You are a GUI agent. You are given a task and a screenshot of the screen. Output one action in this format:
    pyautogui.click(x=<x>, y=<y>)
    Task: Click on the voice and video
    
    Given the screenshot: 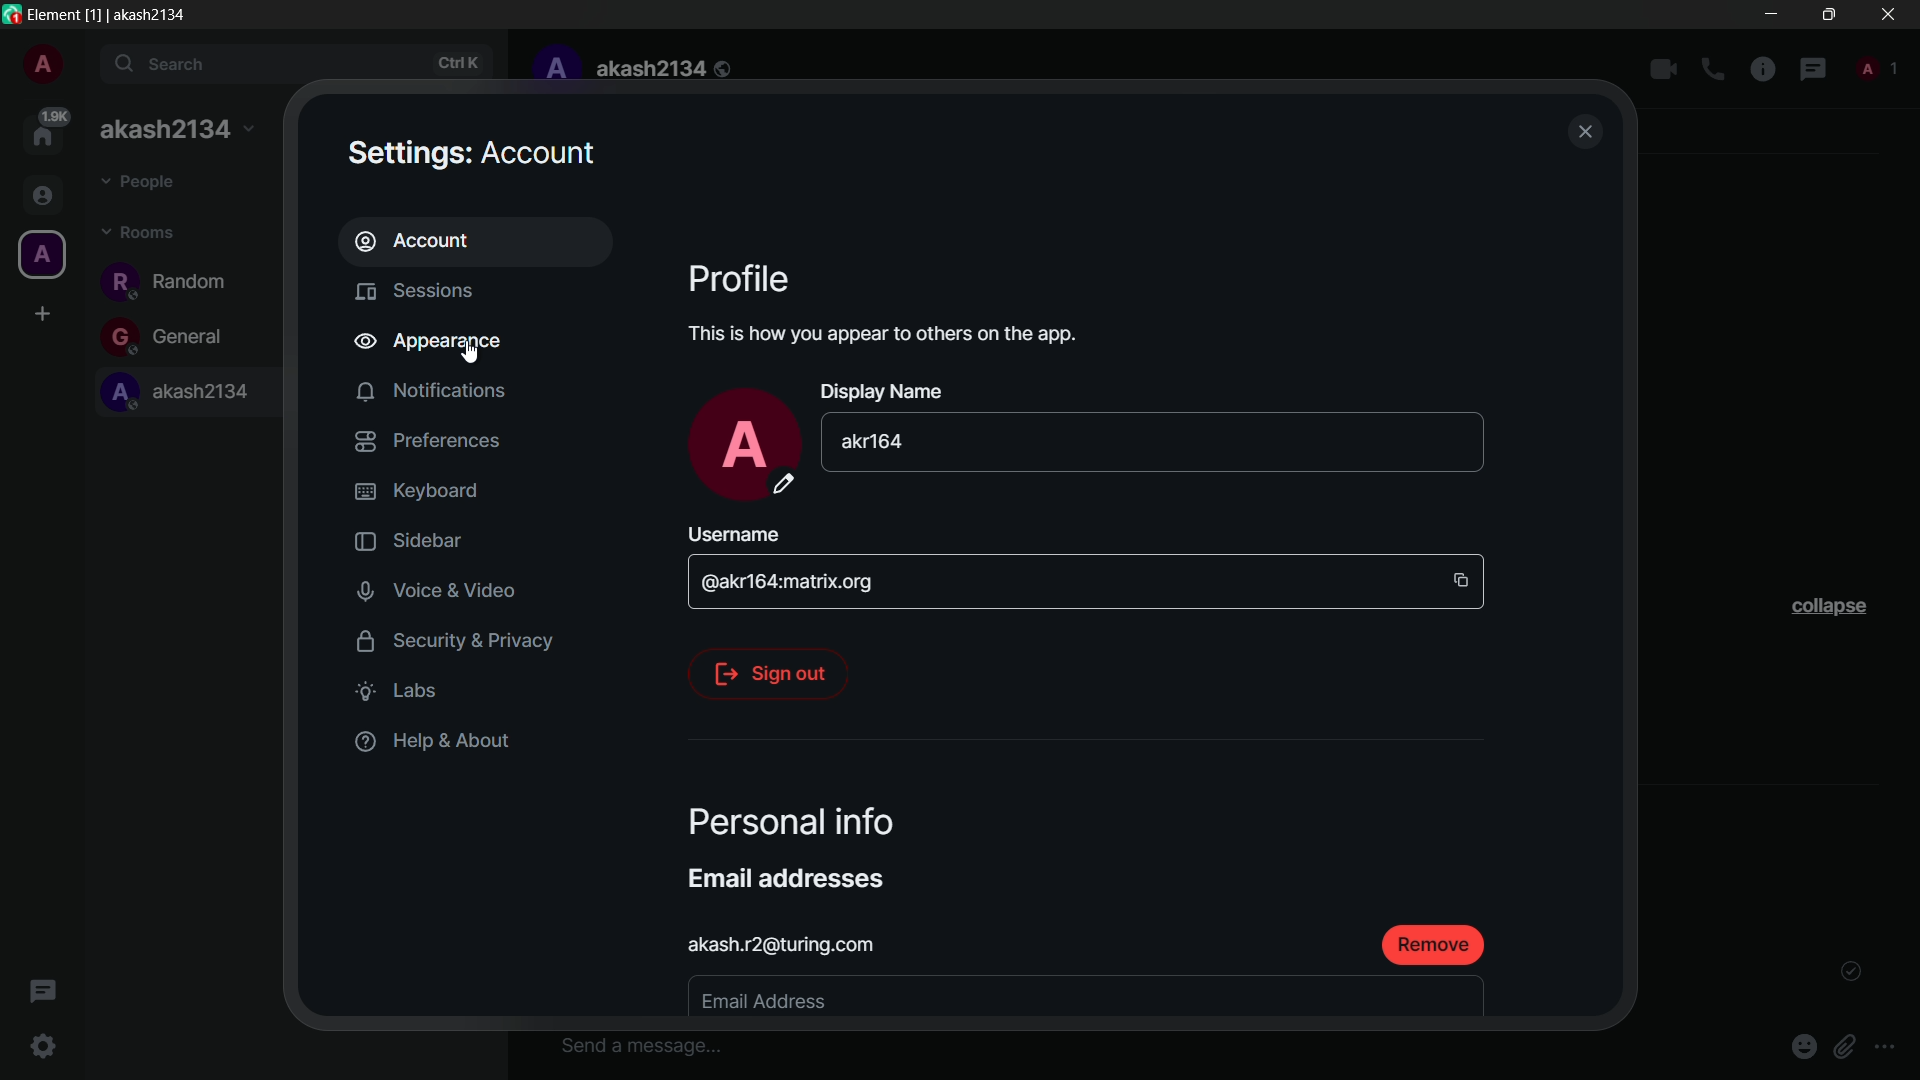 What is the action you would take?
    pyautogui.click(x=441, y=591)
    